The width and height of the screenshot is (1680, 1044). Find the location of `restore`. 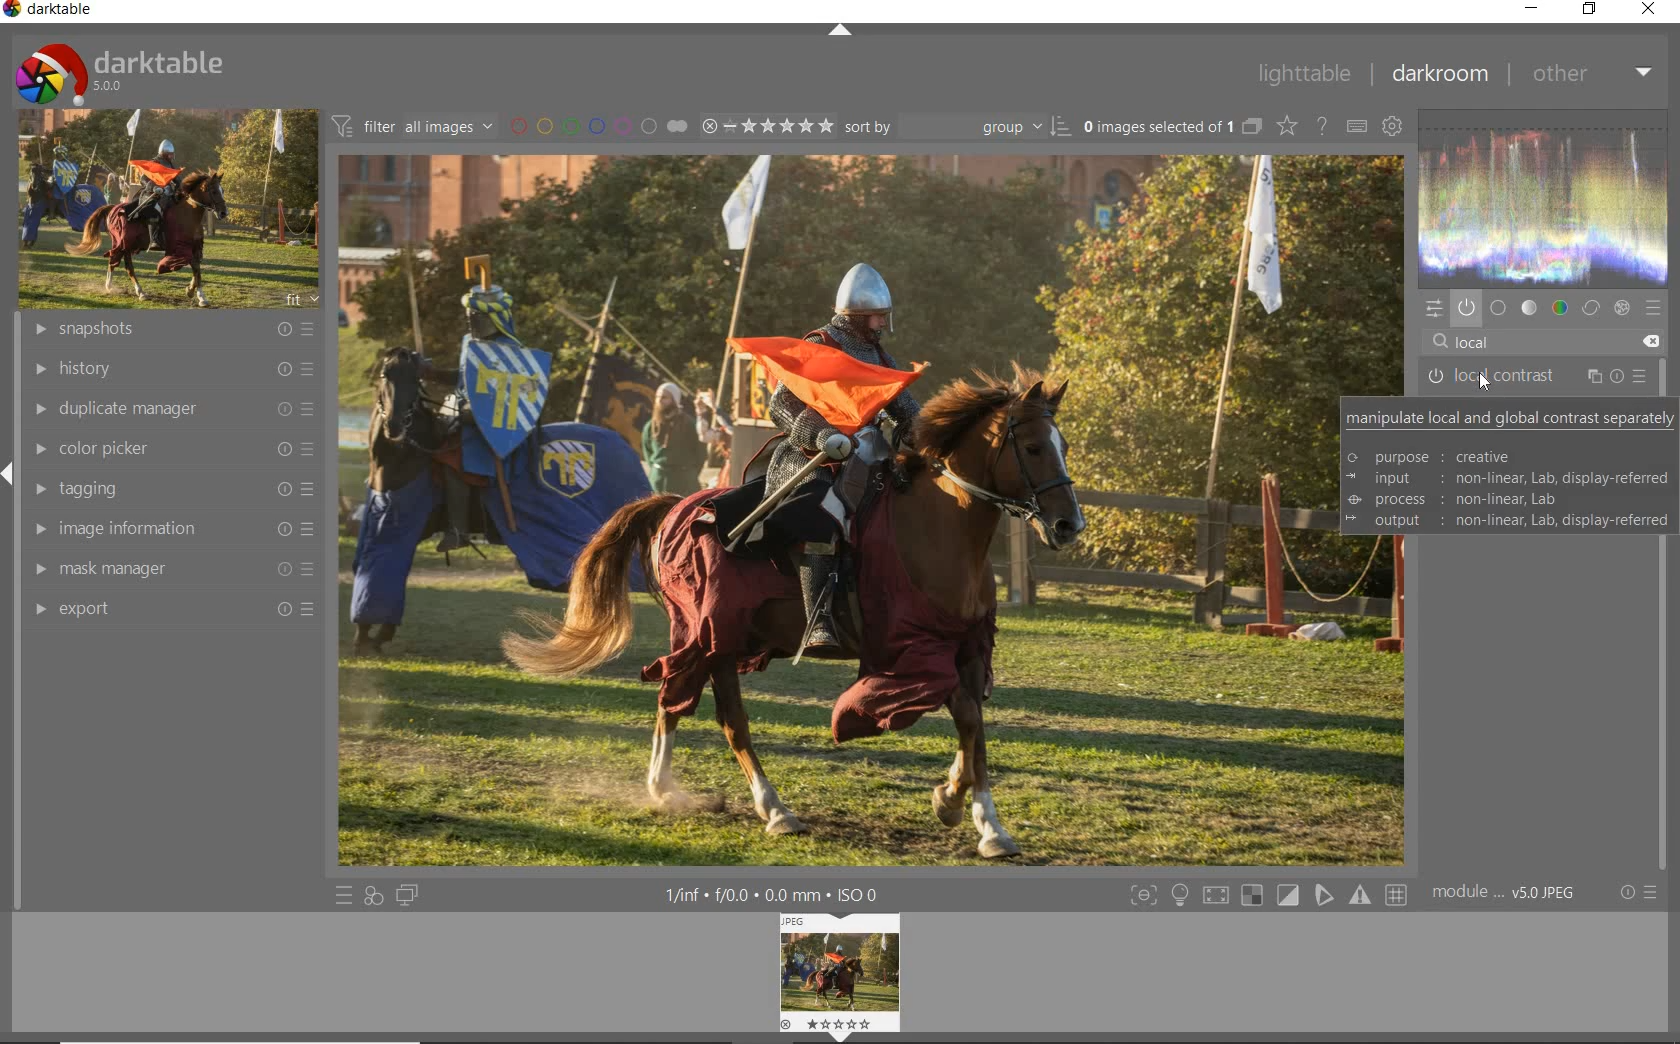

restore is located at coordinates (1591, 12).